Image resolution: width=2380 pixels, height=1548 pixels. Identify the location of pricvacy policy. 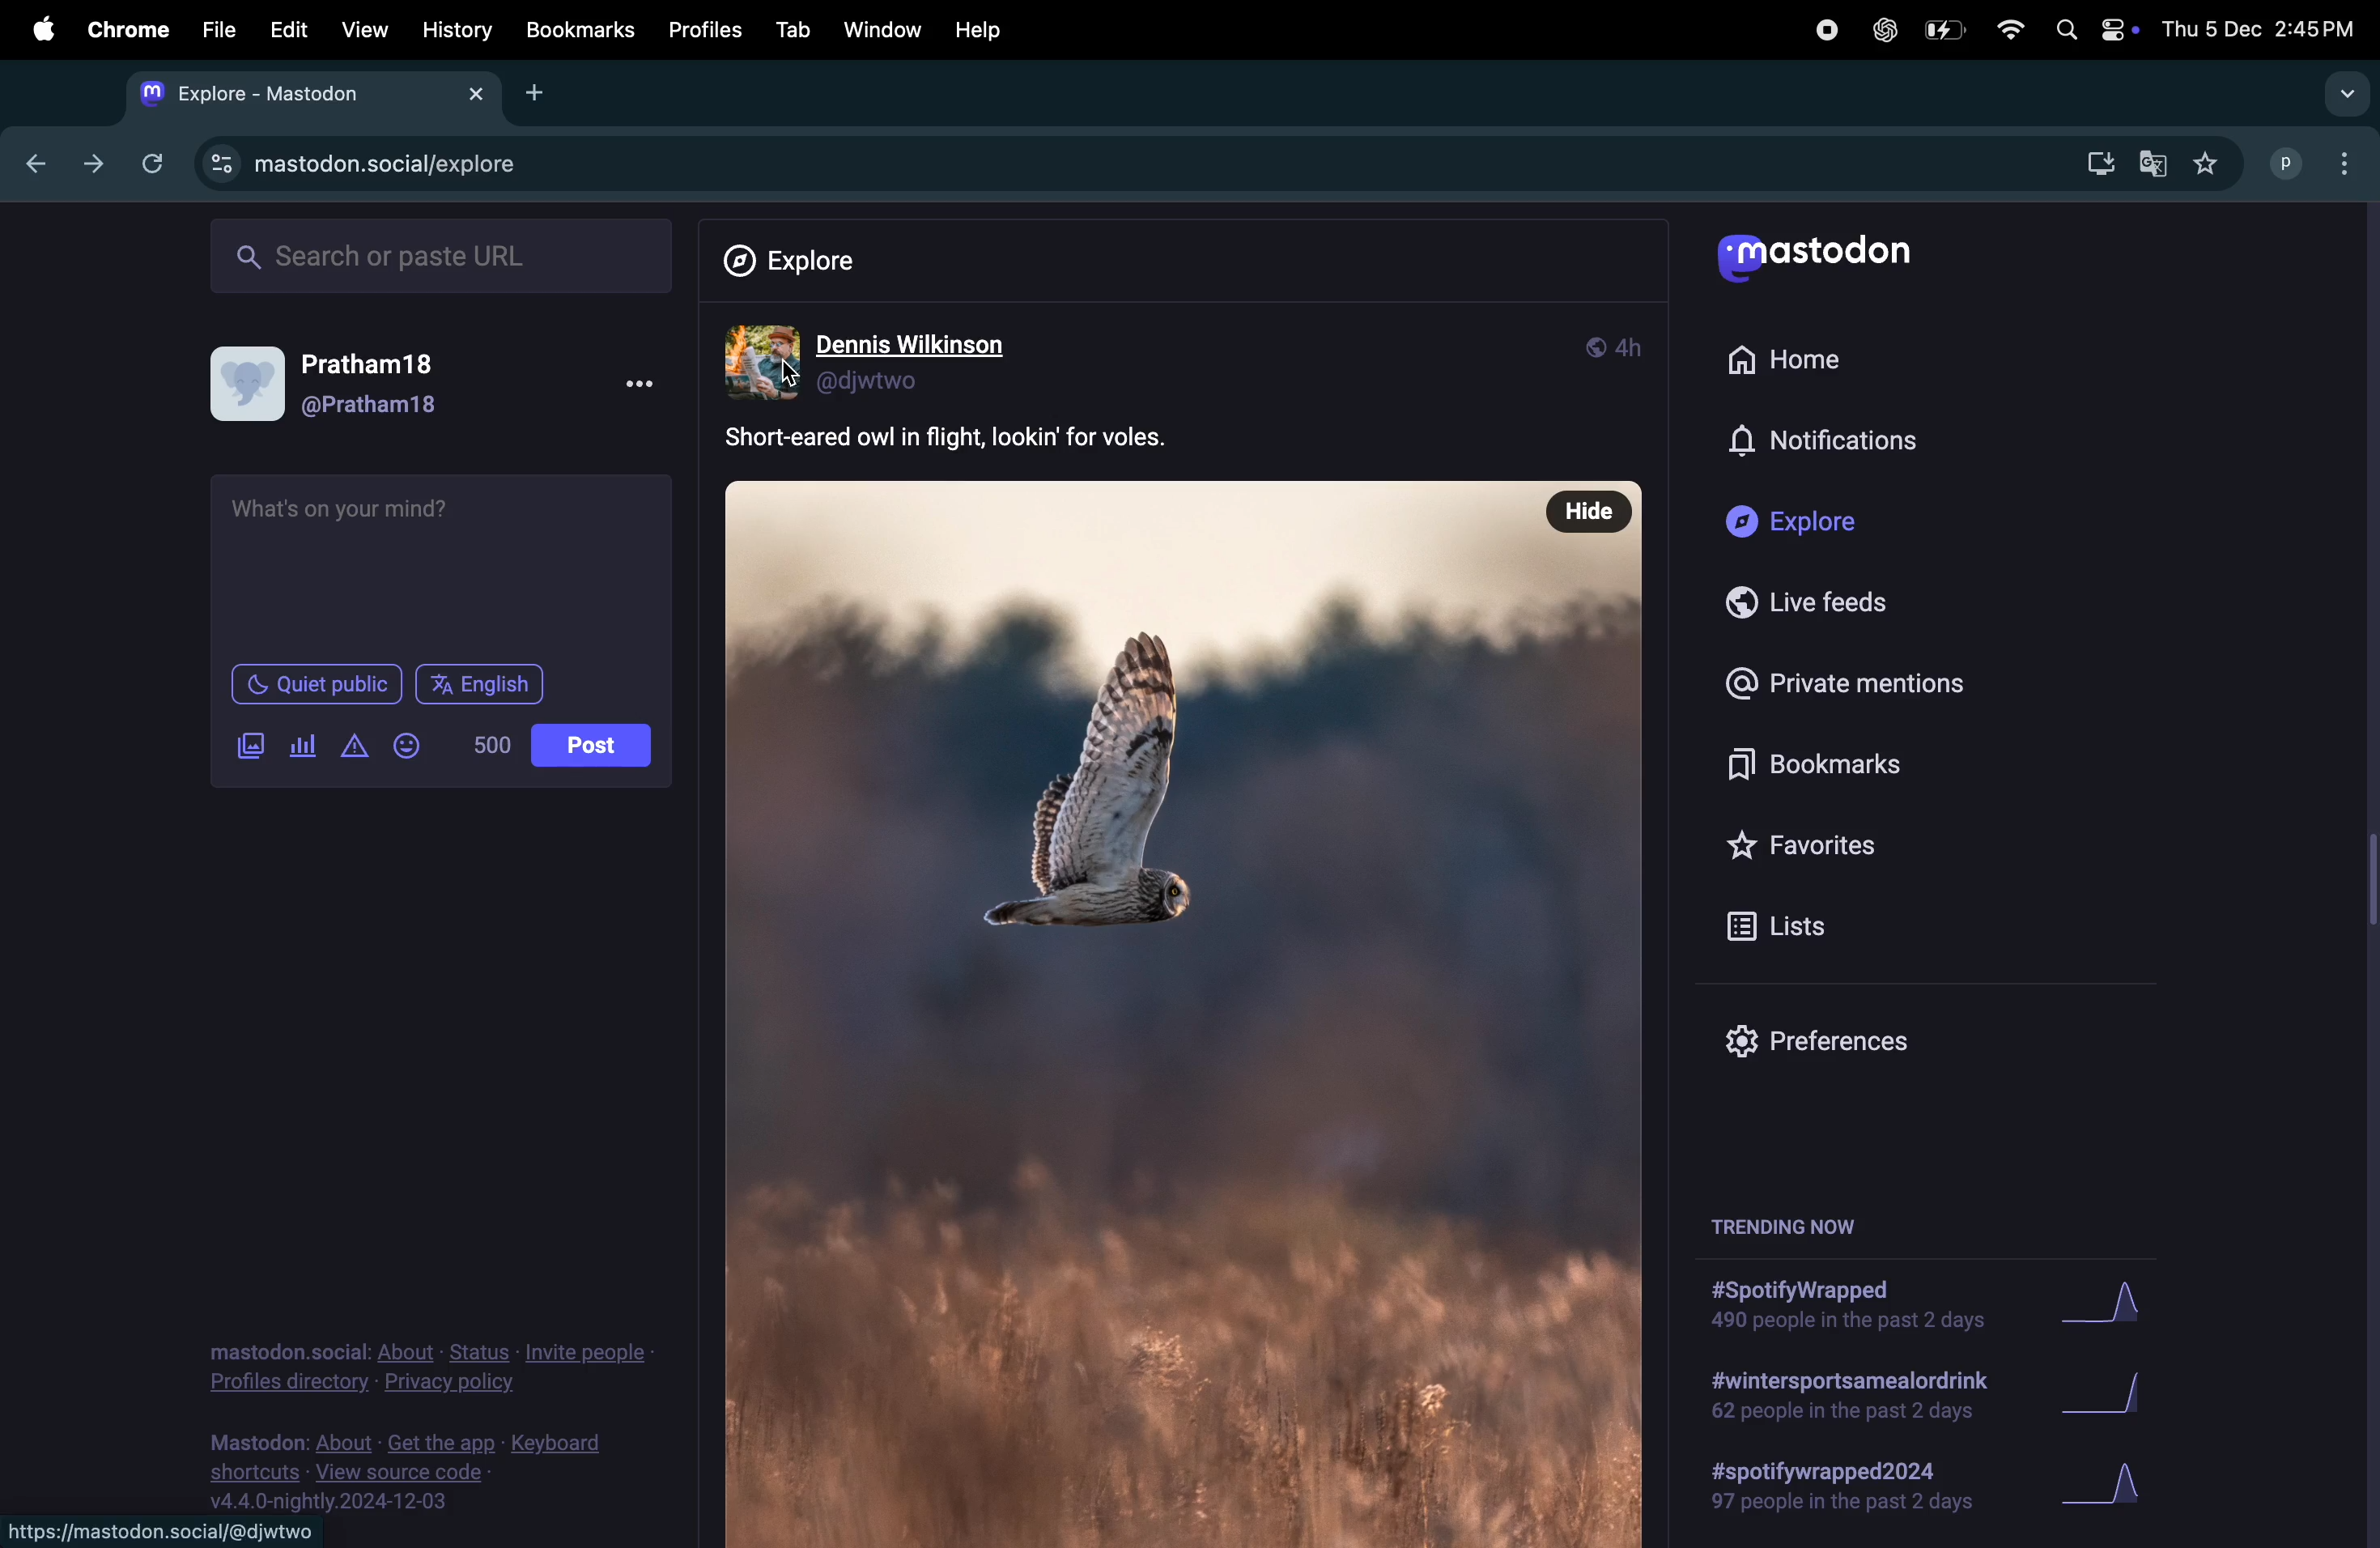
(421, 1369).